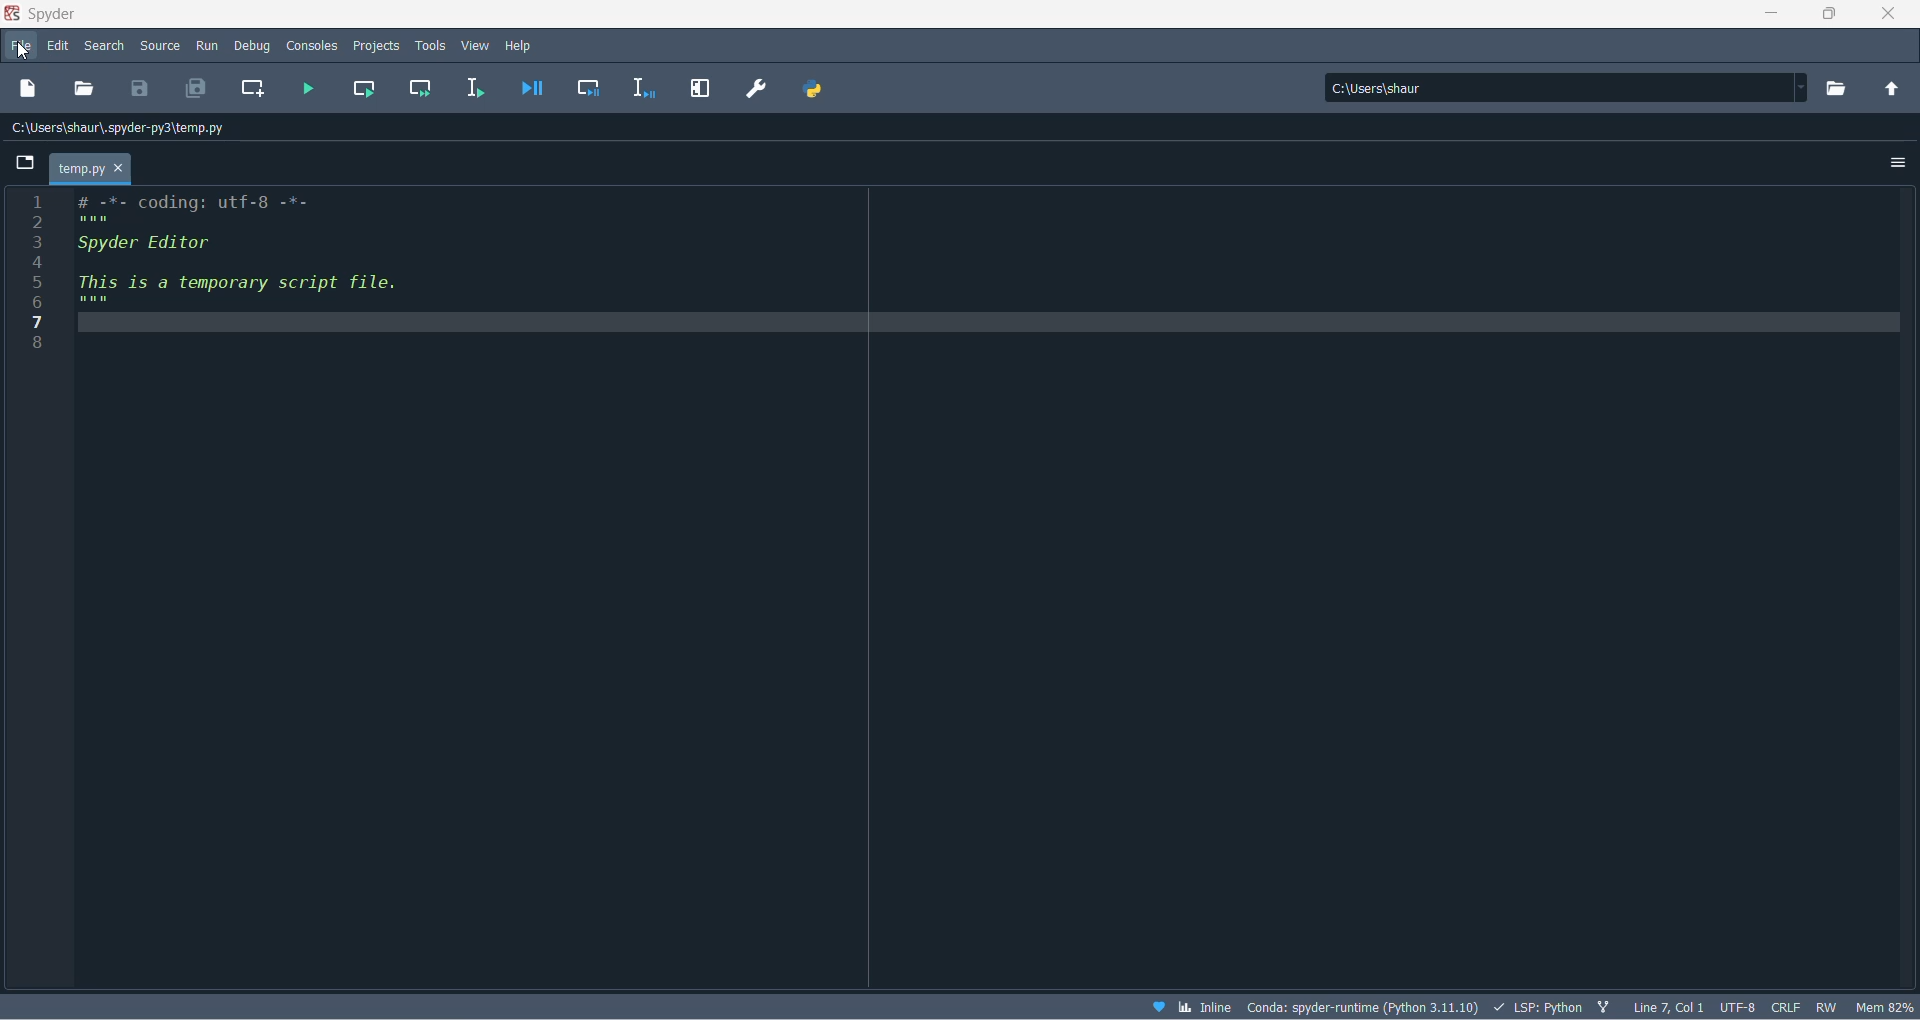  Describe the element at coordinates (475, 45) in the screenshot. I see `view` at that location.